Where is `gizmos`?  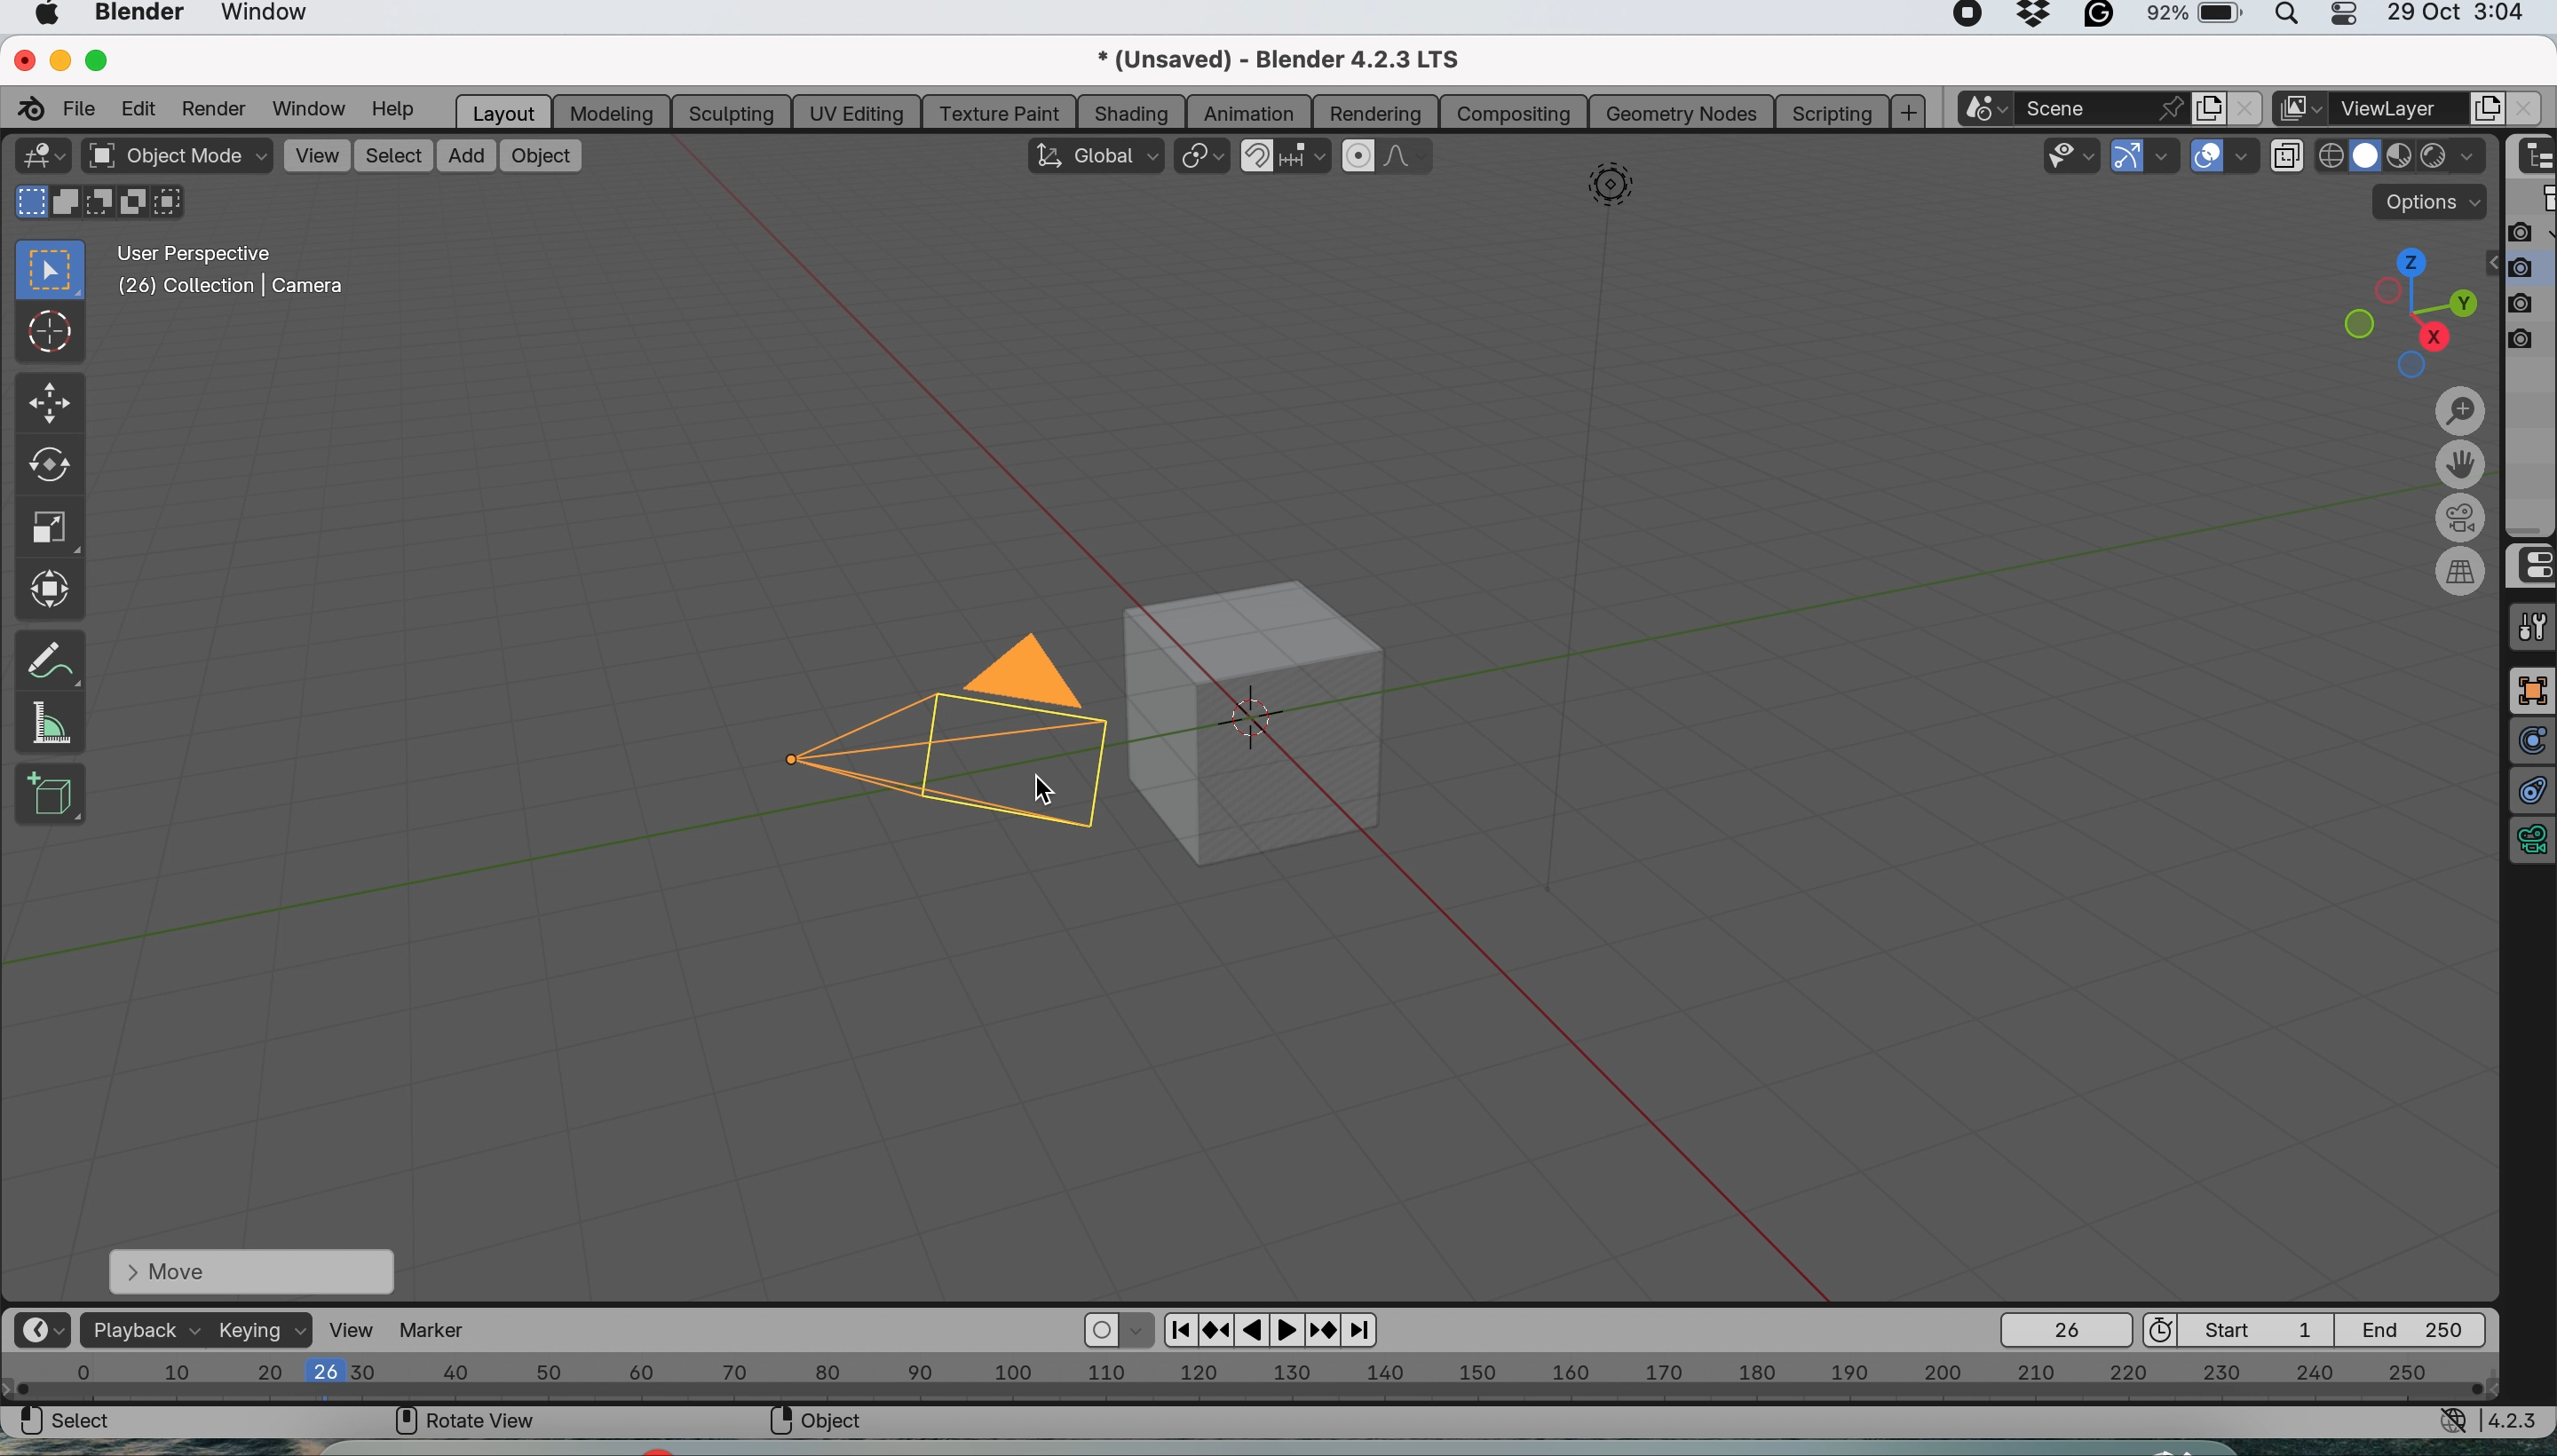
gizmos is located at coordinates (2166, 158).